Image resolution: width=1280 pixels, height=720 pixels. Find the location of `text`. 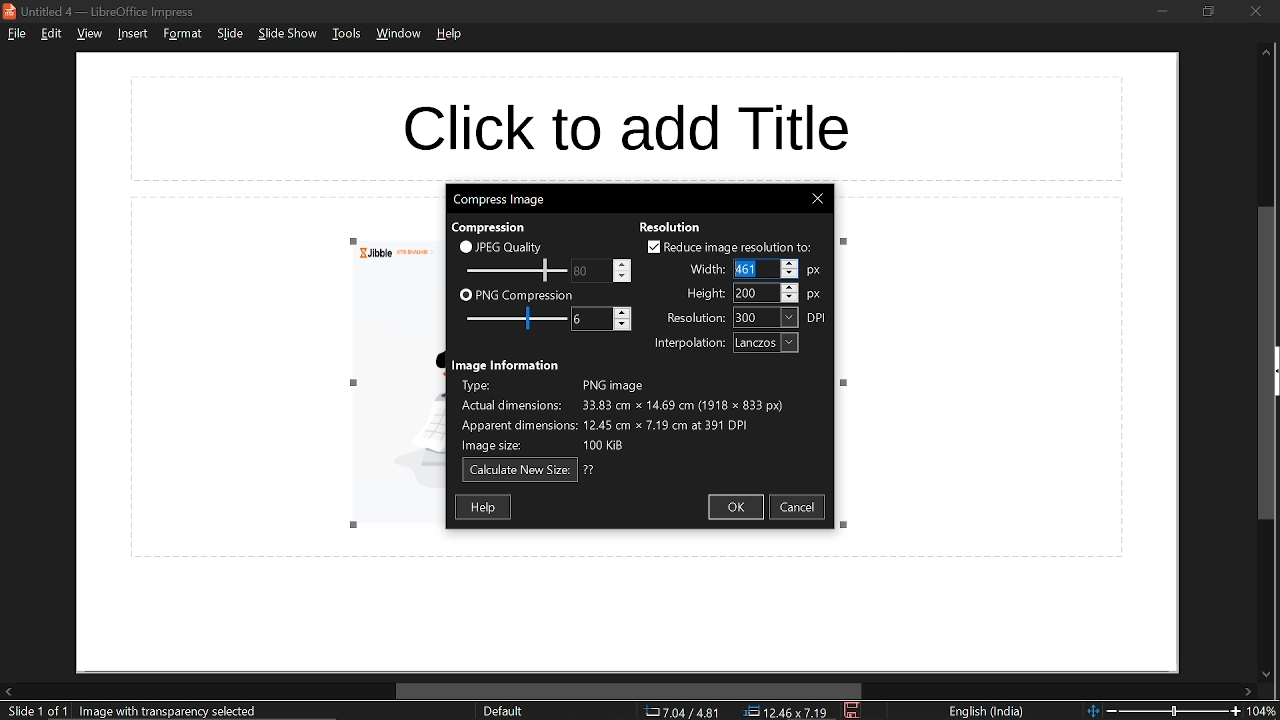

text is located at coordinates (671, 225).